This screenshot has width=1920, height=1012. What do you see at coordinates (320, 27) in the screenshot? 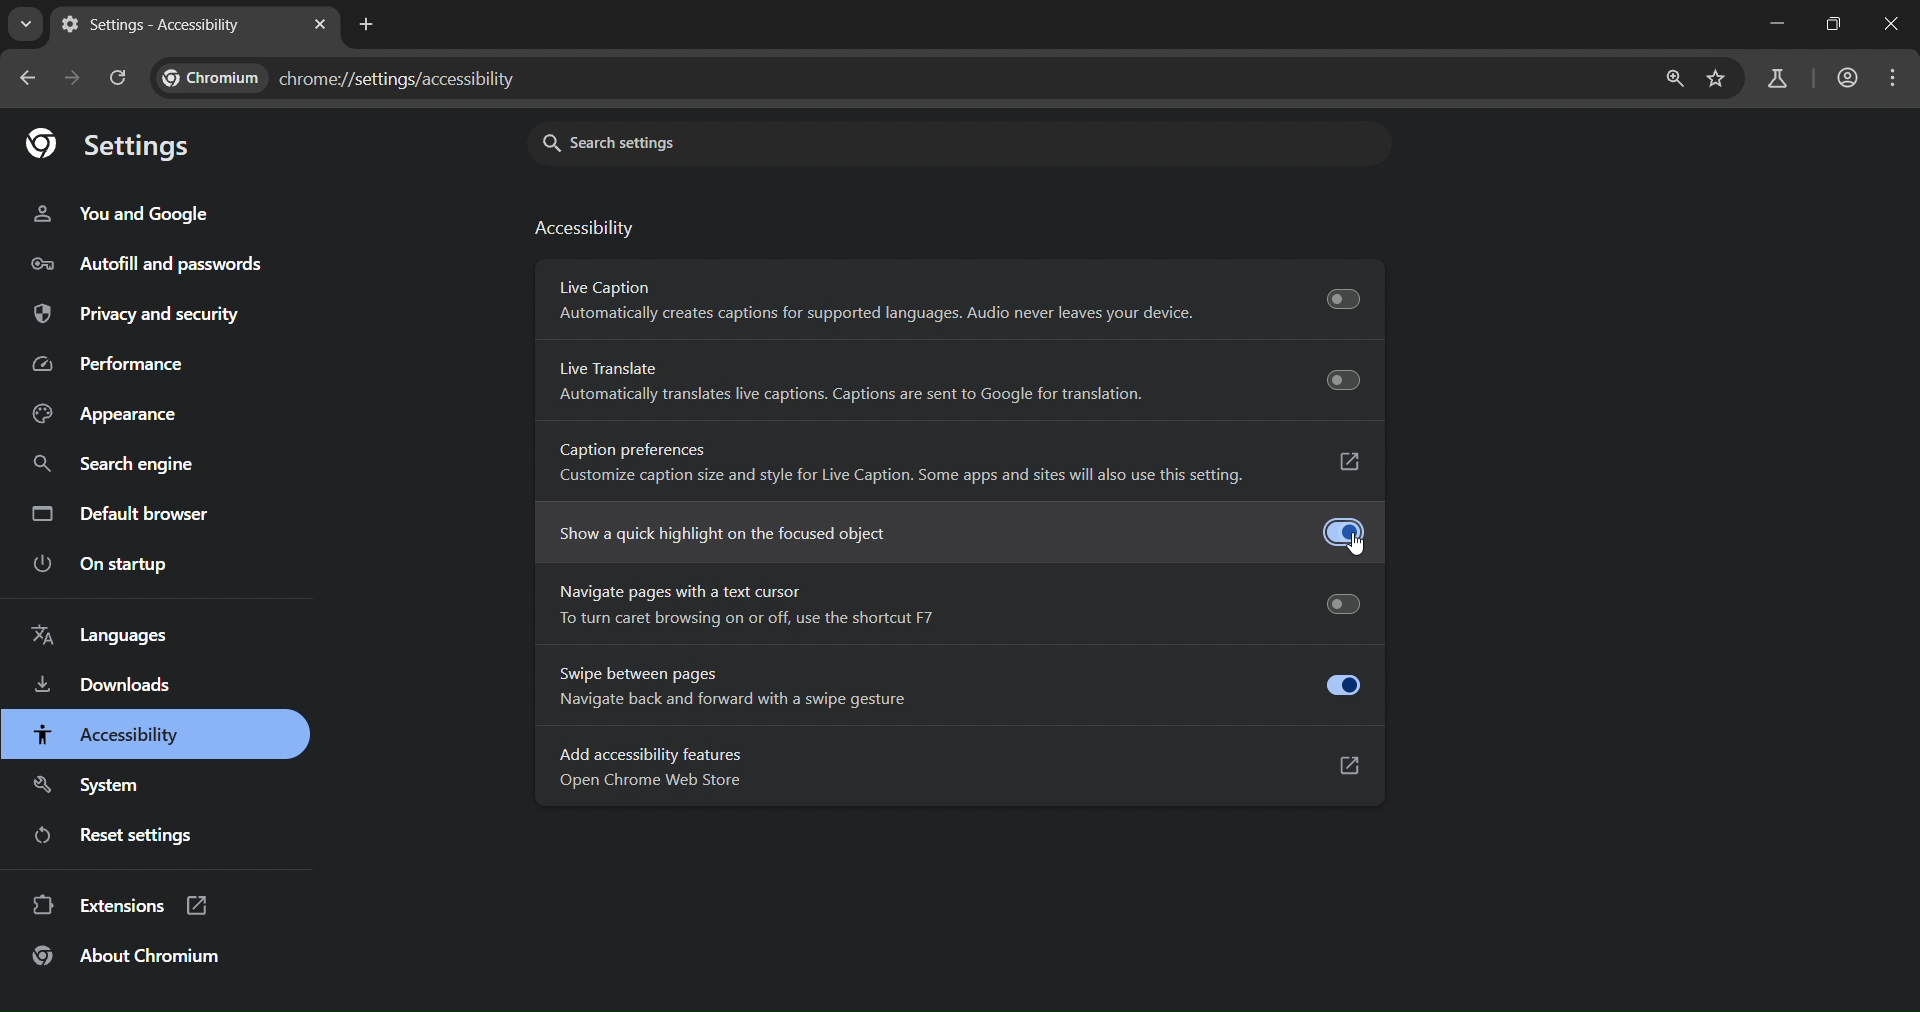
I see `close tab` at bounding box center [320, 27].